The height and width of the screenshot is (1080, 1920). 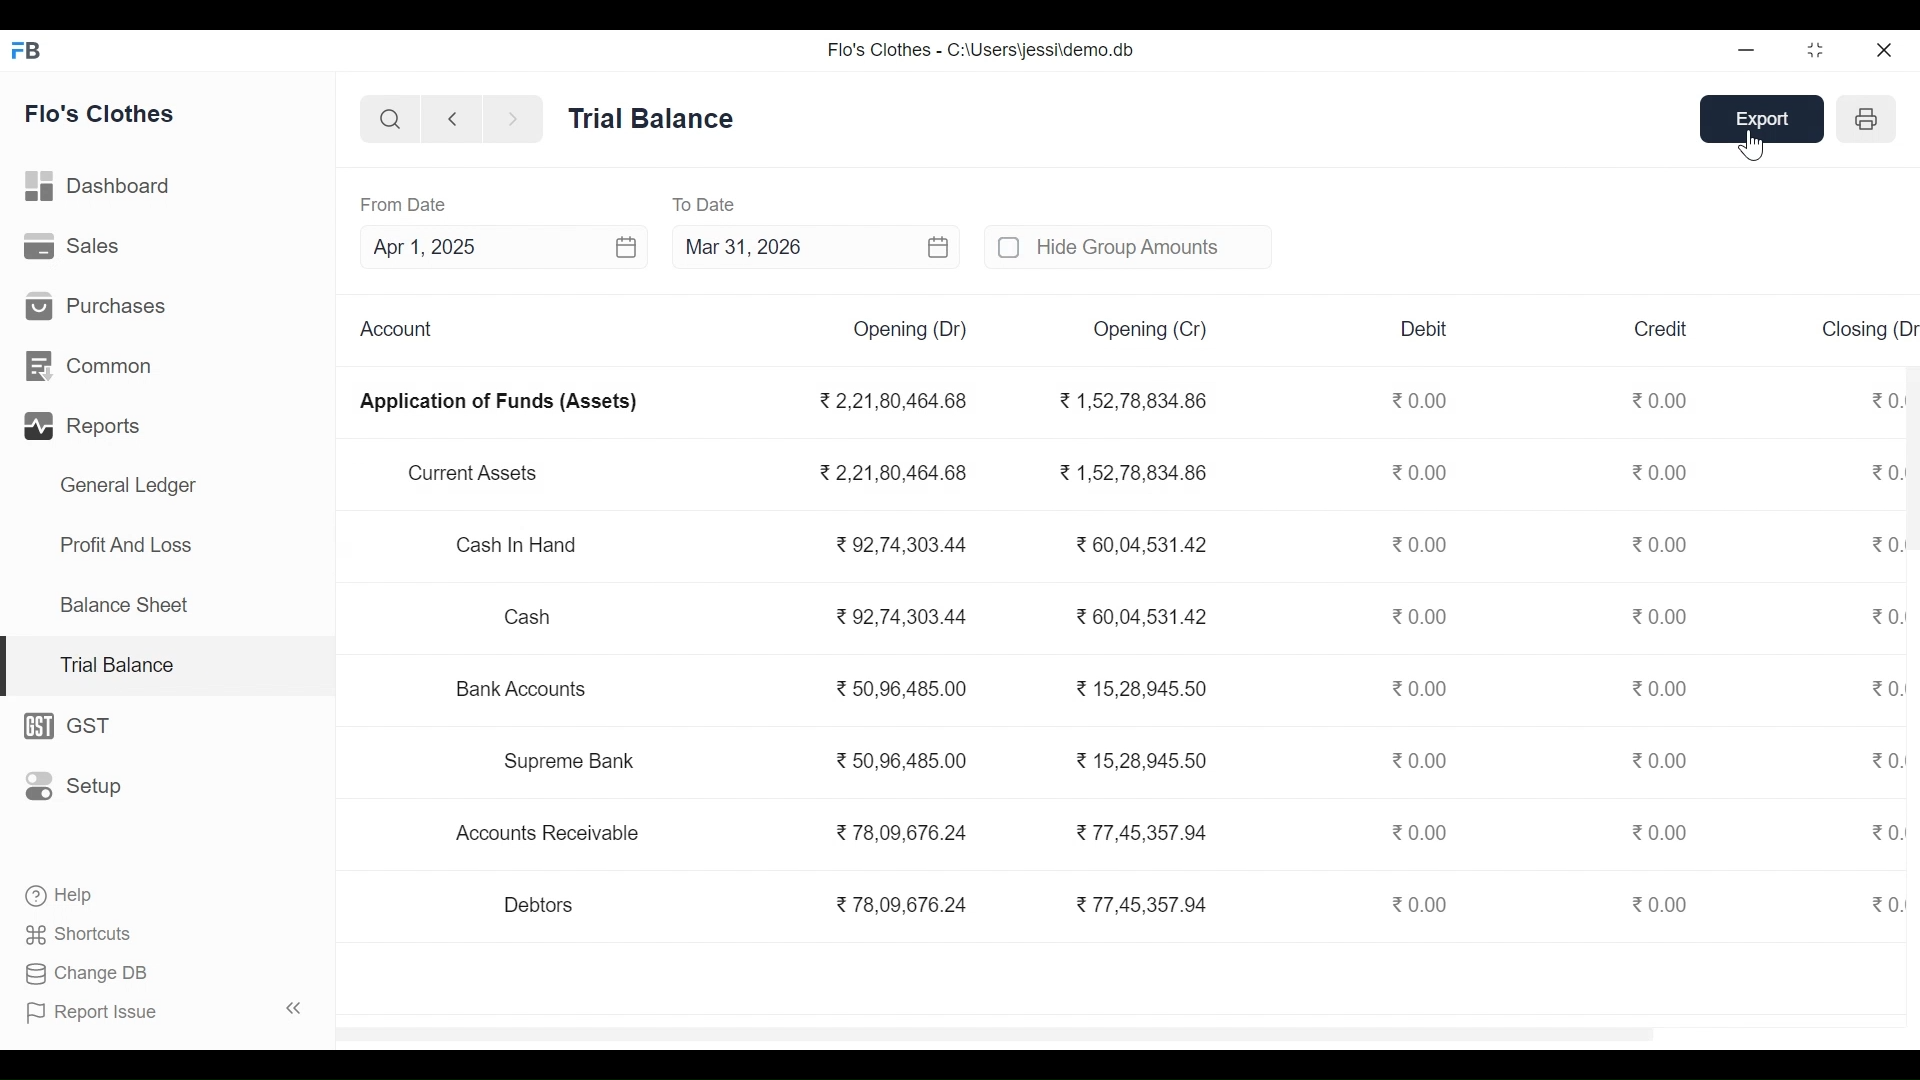 What do you see at coordinates (97, 306) in the screenshot?
I see `Purchases` at bounding box center [97, 306].